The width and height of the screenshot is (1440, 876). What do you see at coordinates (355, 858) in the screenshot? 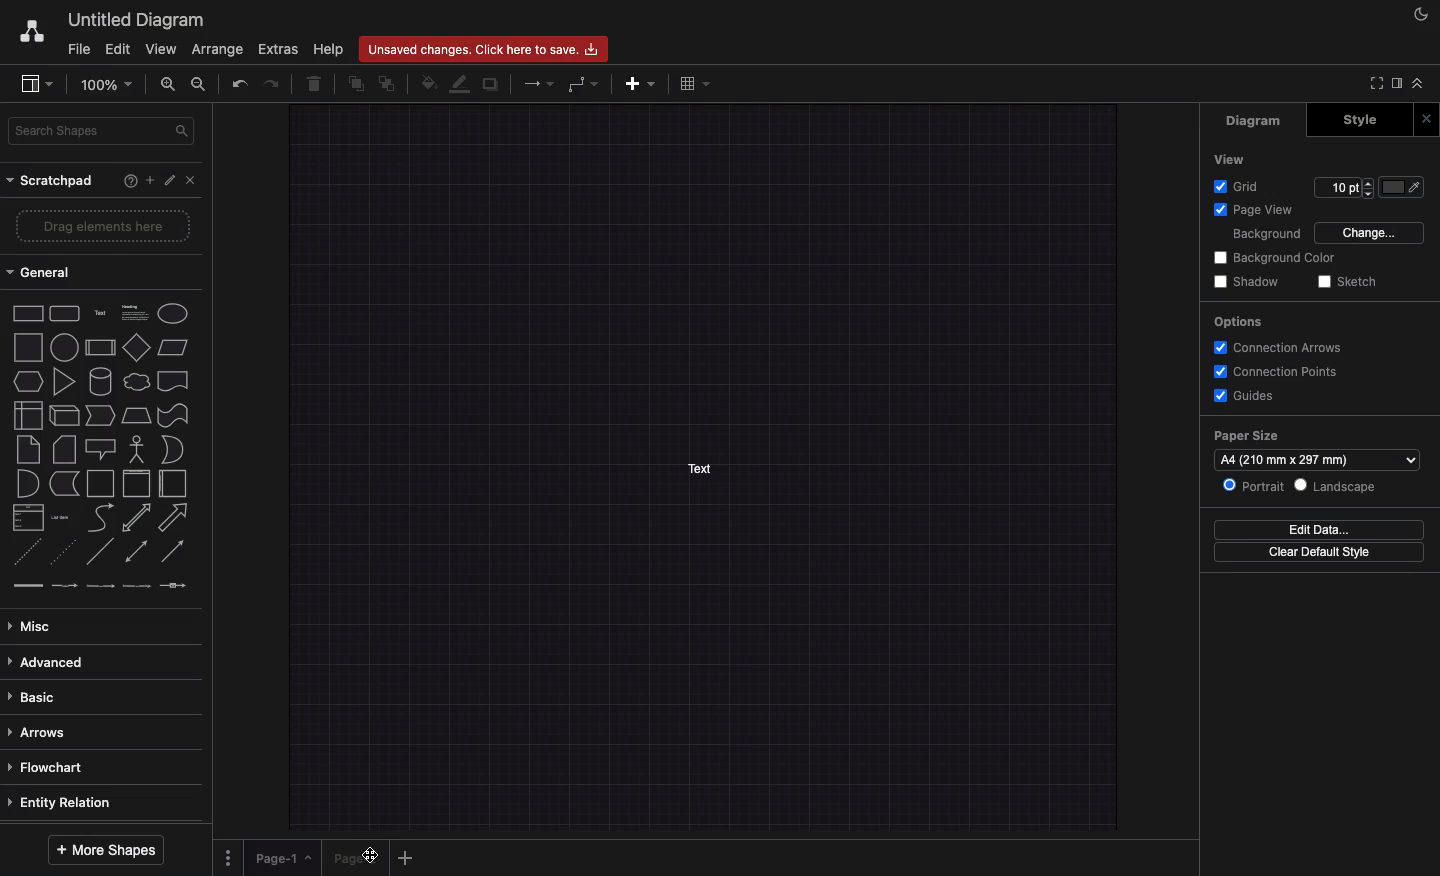
I see `Page 2` at bounding box center [355, 858].